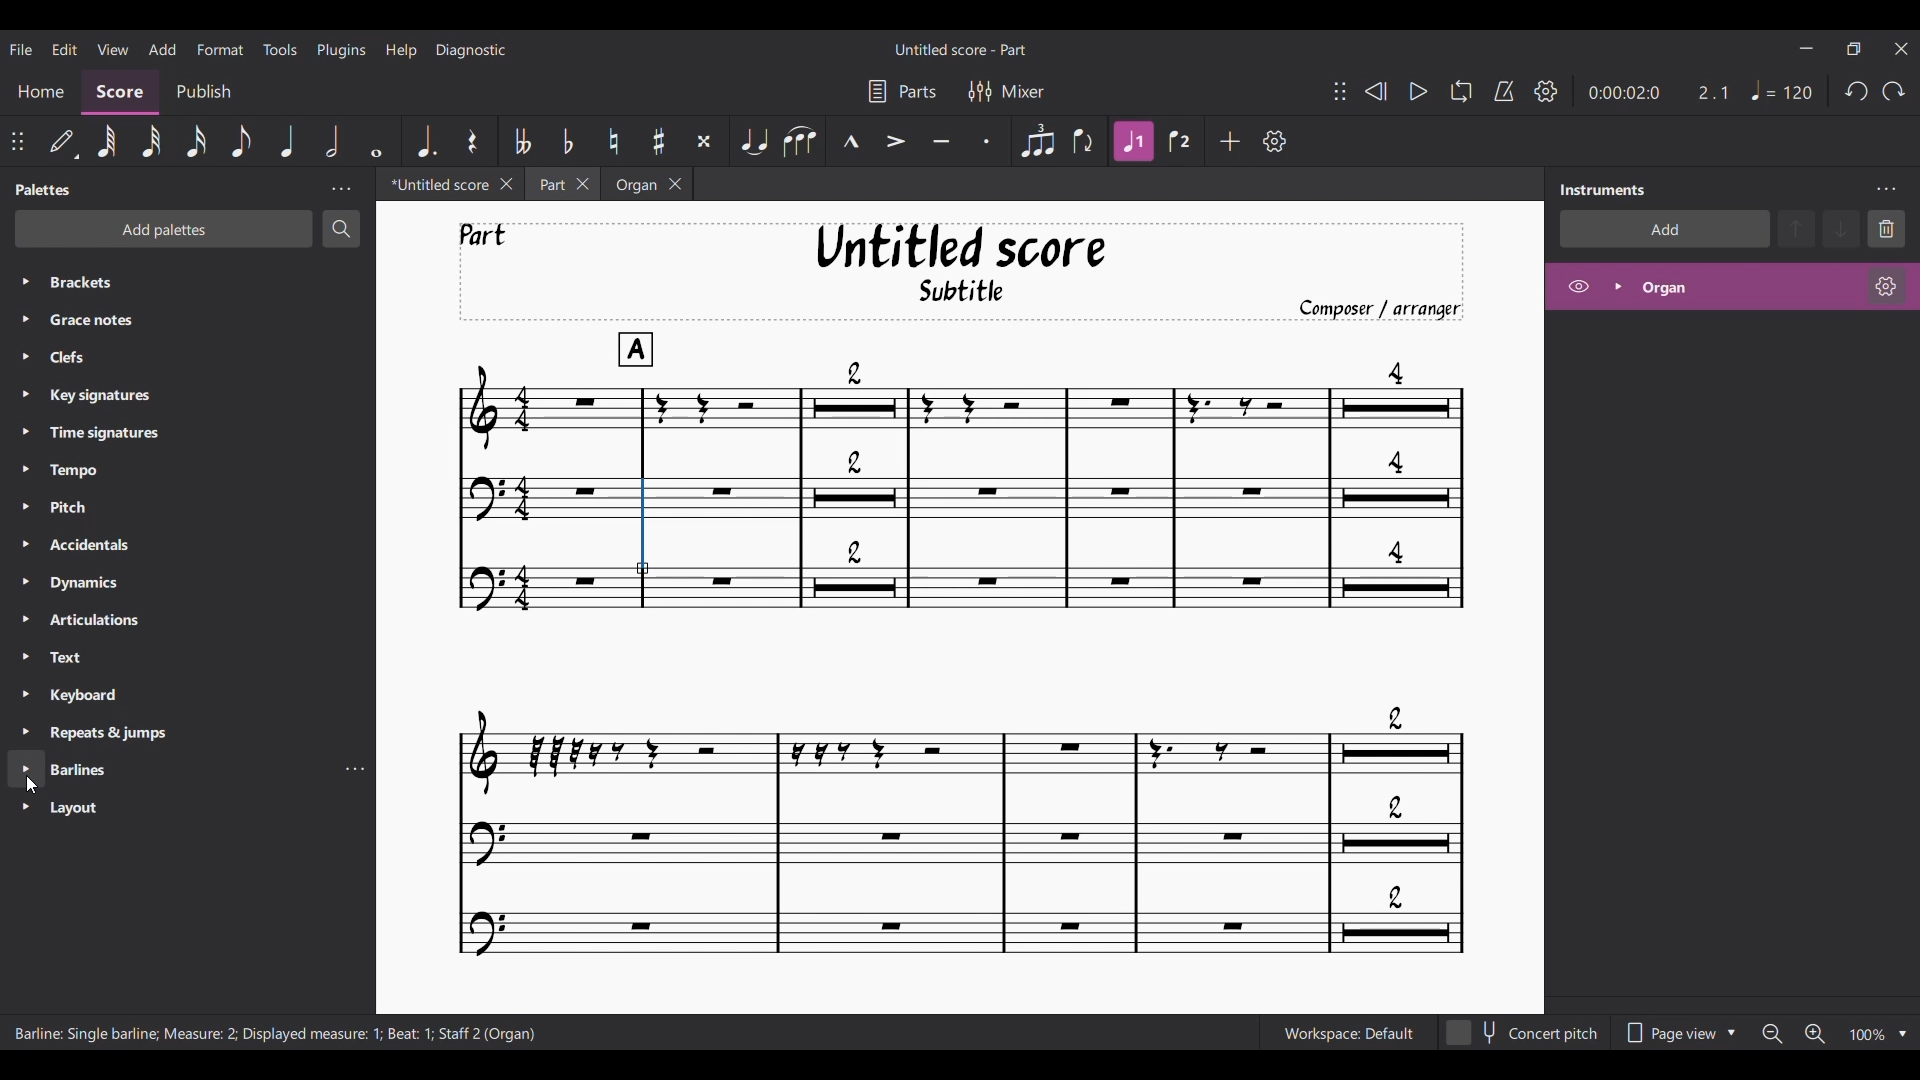 The width and height of the screenshot is (1920, 1080). What do you see at coordinates (472, 141) in the screenshot?
I see `Rest` at bounding box center [472, 141].